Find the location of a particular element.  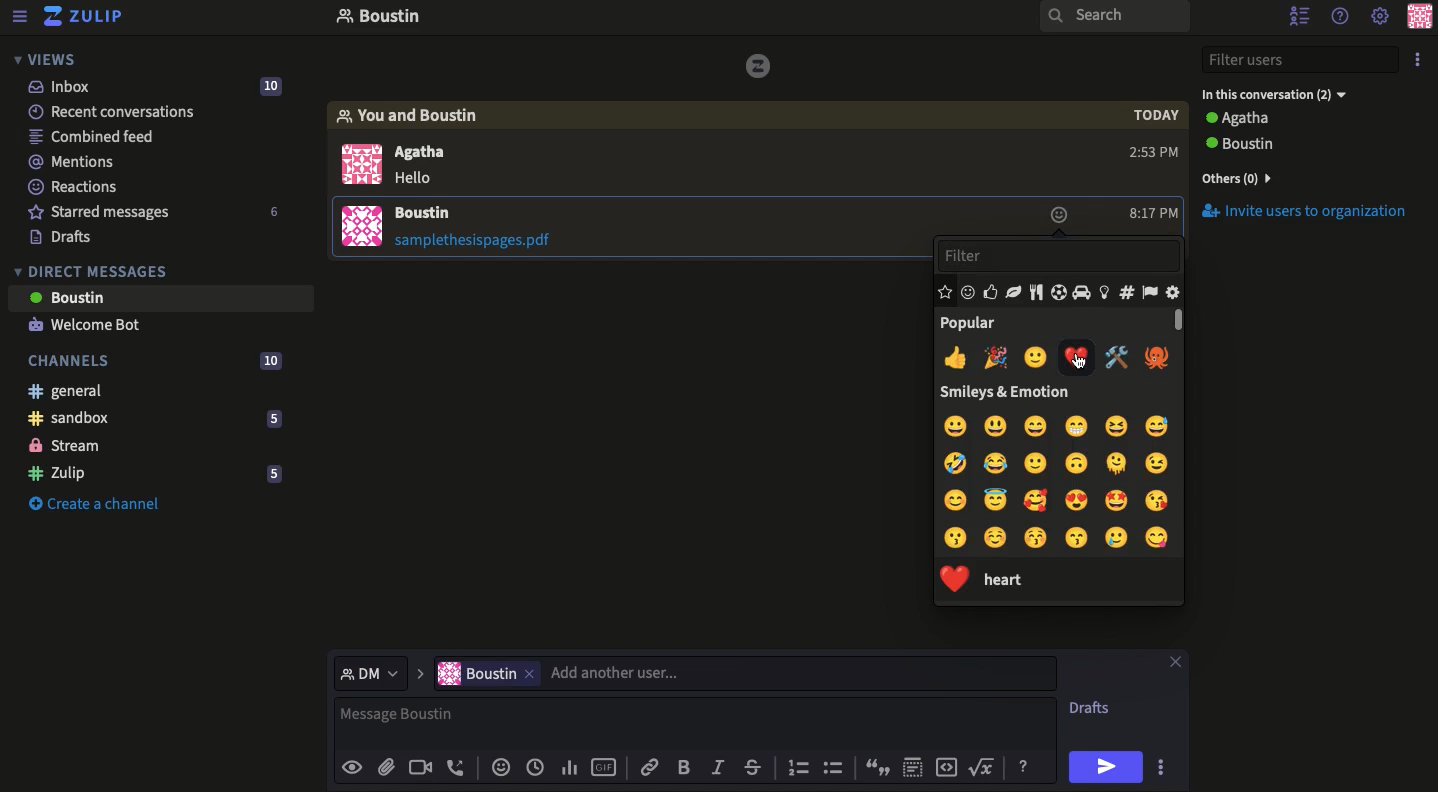

GIF is located at coordinates (604, 765).